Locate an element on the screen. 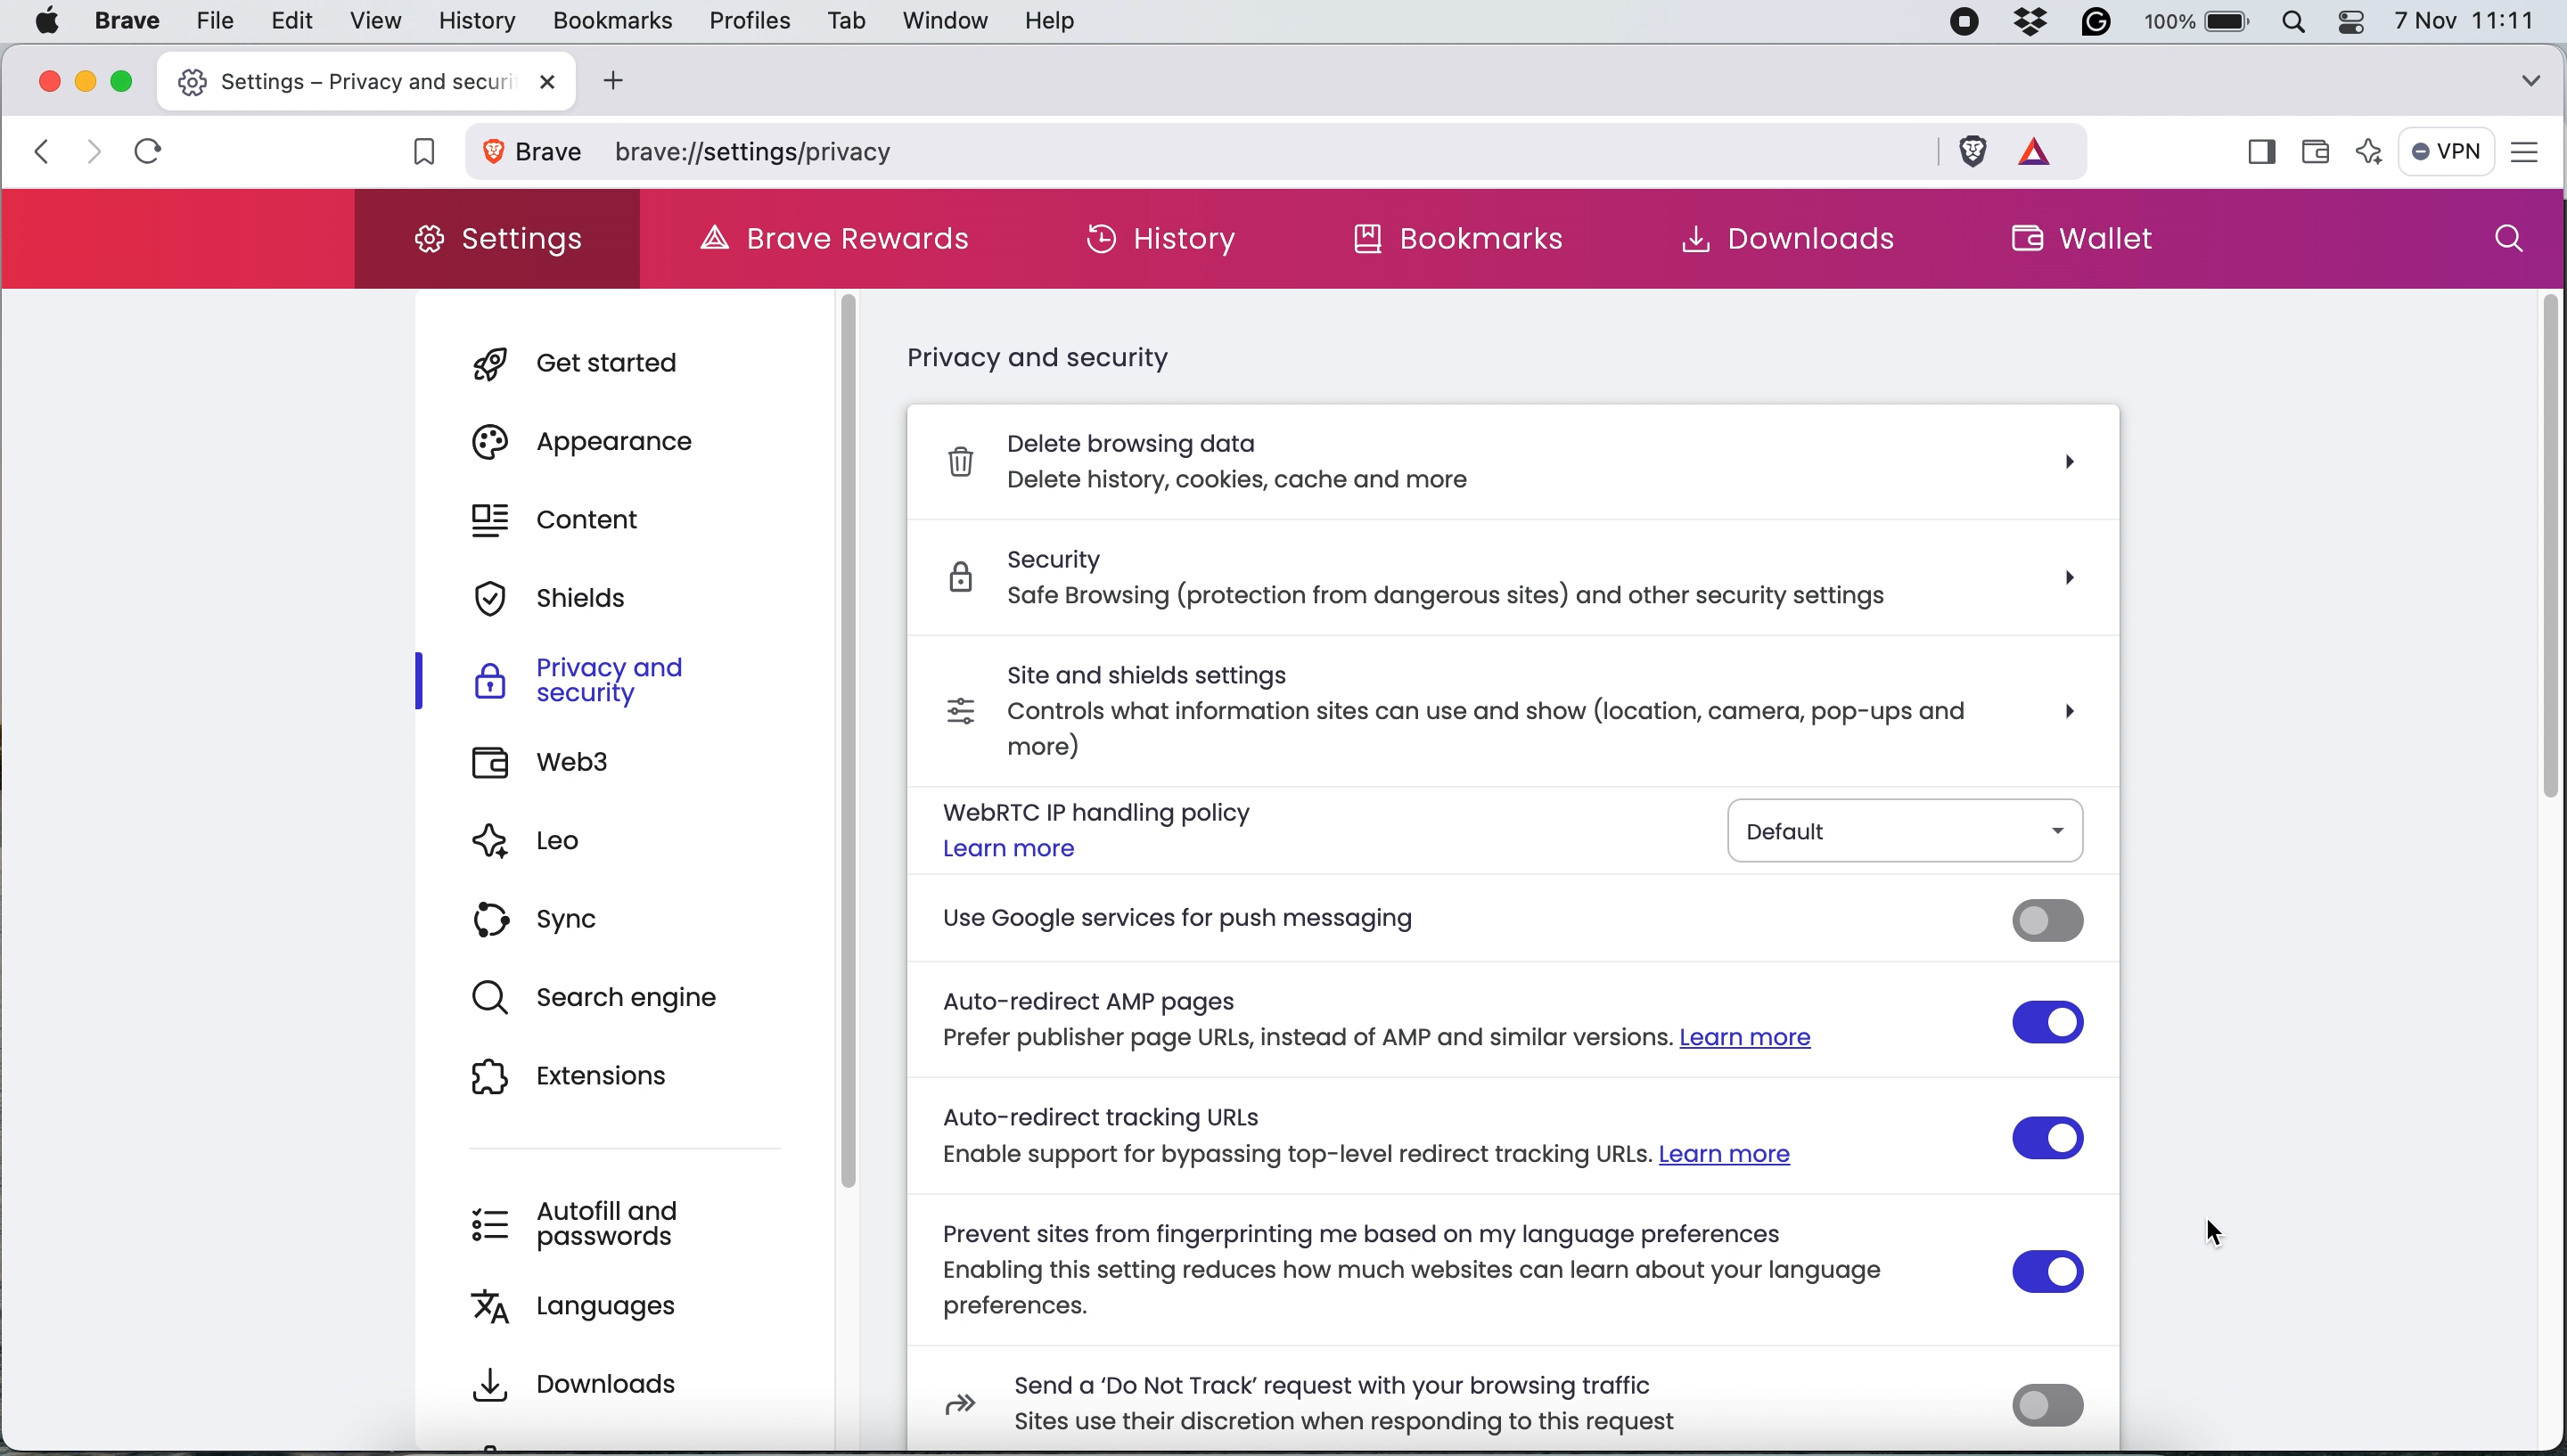 This screenshot has height=1456, width=2567. Auto-redirect tracking URLs
Enable support for bypassing top-level redirect tracking URLs. Learn more is located at coordinates (1467, 1138).